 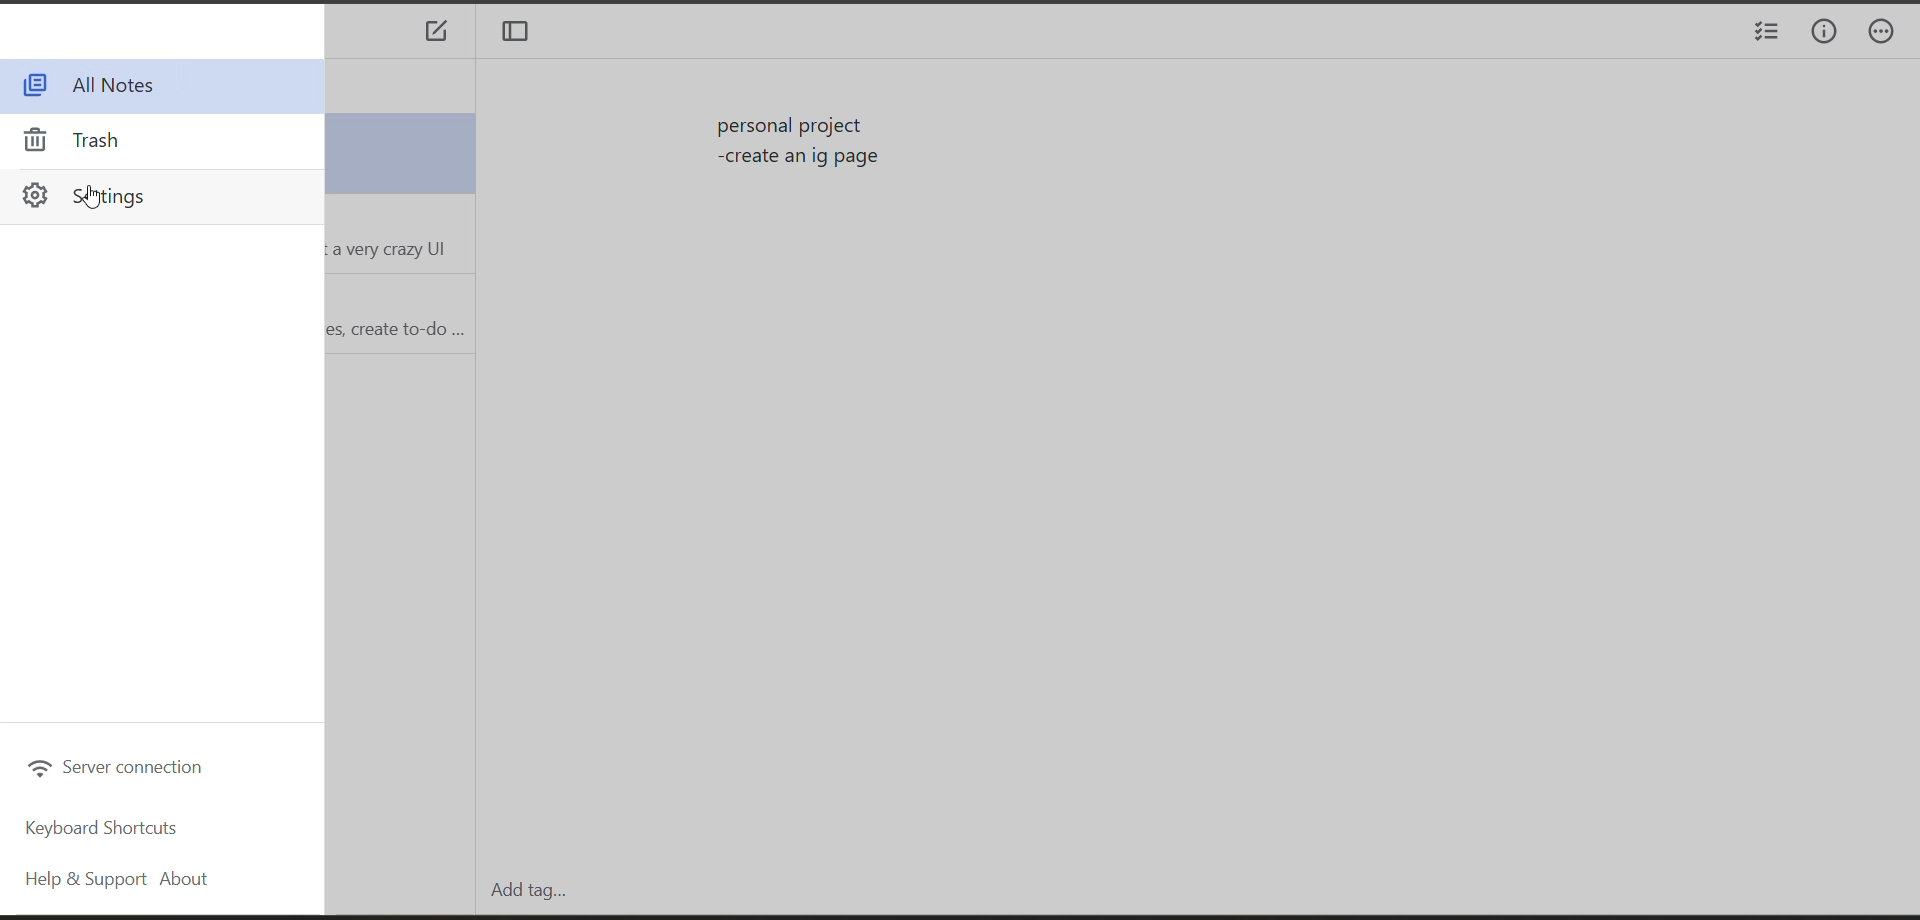 What do you see at coordinates (101, 85) in the screenshot?
I see `all notes` at bounding box center [101, 85].